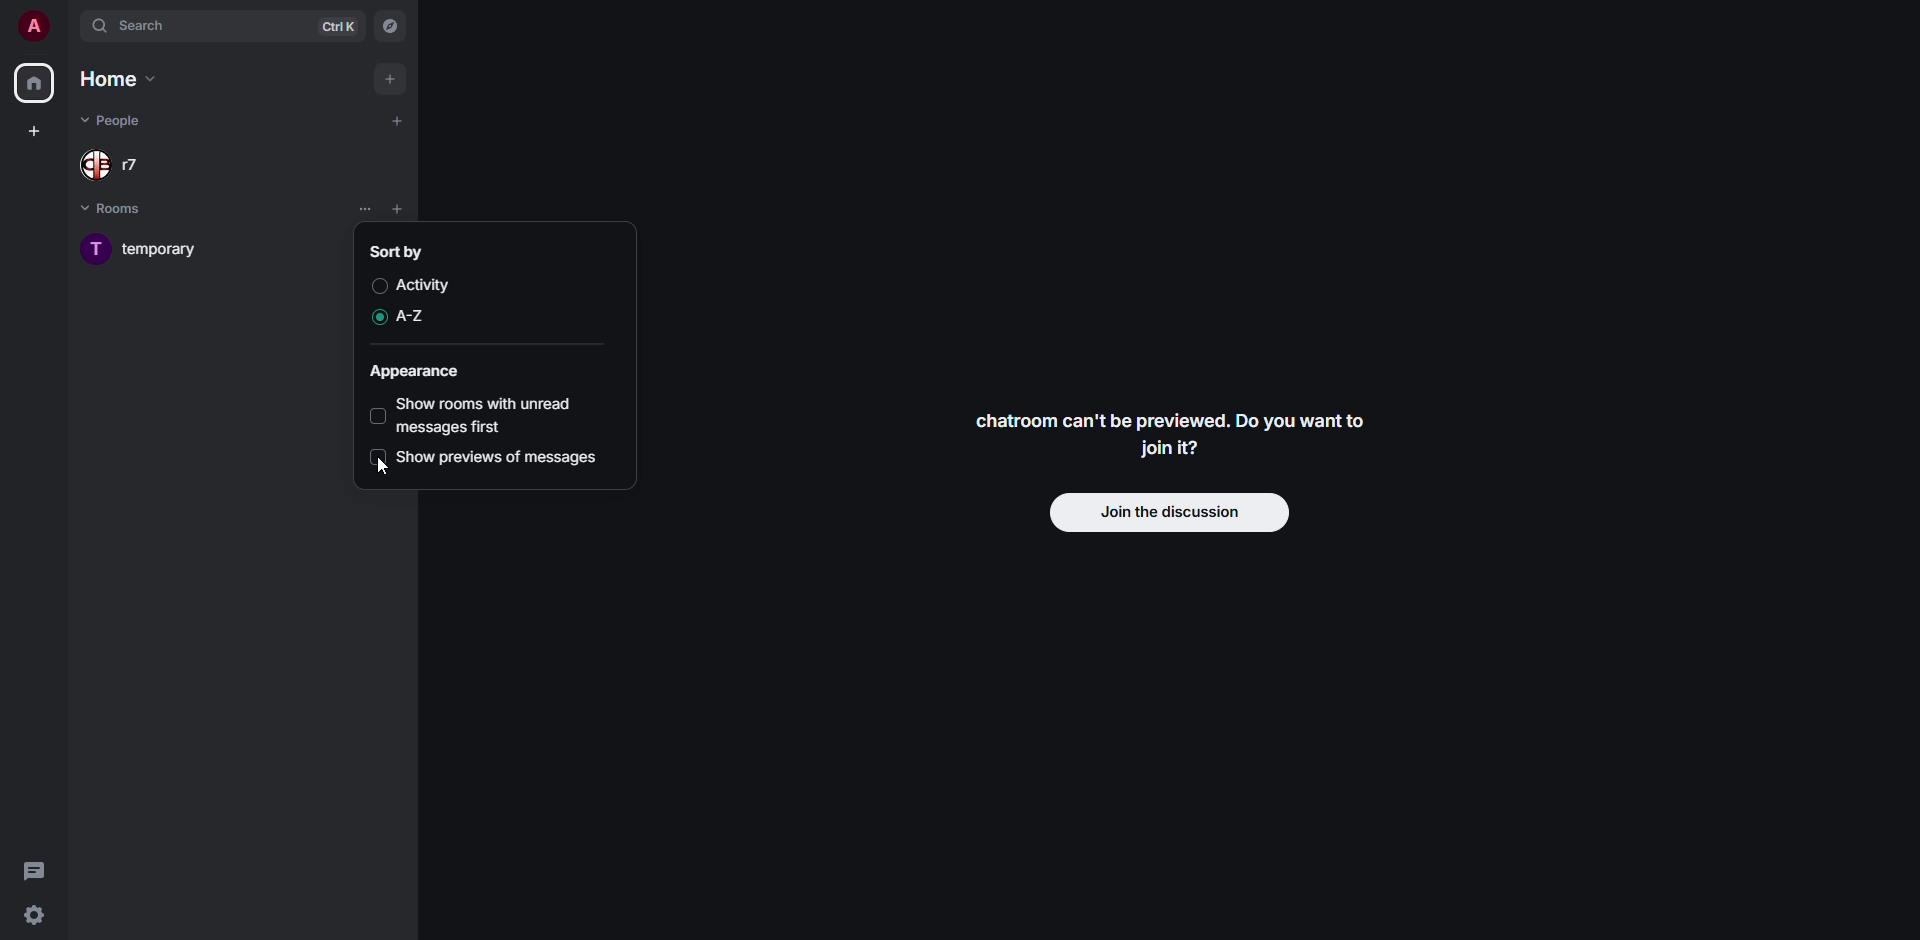 The height and width of the screenshot is (940, 1920). What do you see at coordinates (1179, 436) in the screenshot?
I see `chatroom can't be previewed. Do you want to join it?` at bounding box center [1179, 436].